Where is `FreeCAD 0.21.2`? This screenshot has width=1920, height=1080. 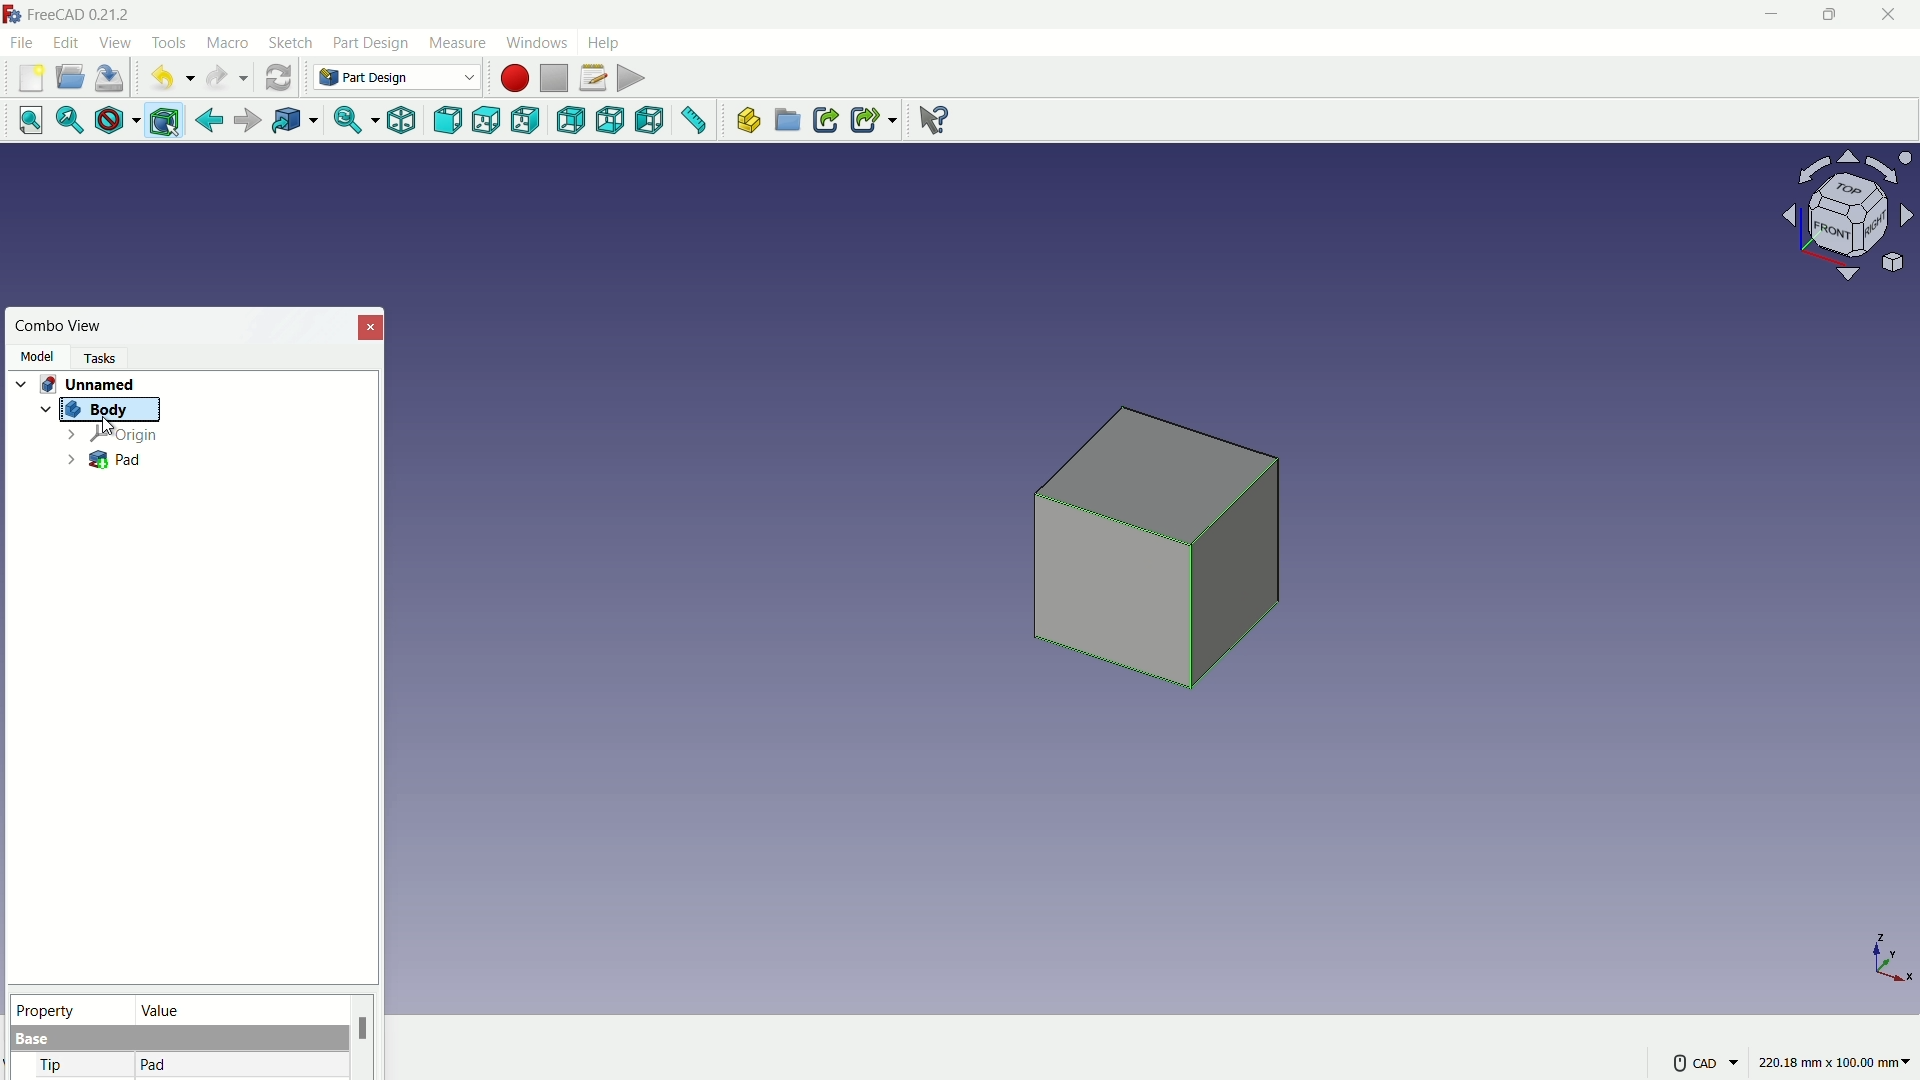 FreeCAD 0.21.2 is located at coordinates (70, 13).